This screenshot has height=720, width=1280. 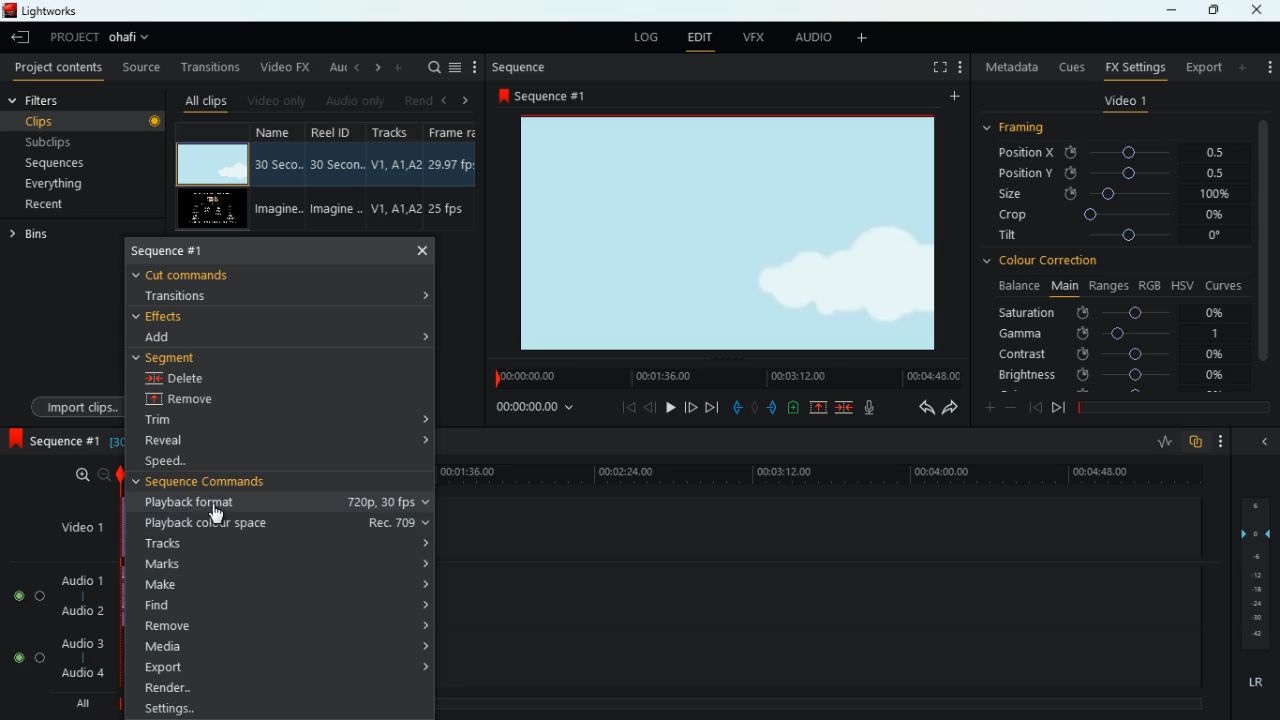 I want to click on forward, so click(x=950, y=407).